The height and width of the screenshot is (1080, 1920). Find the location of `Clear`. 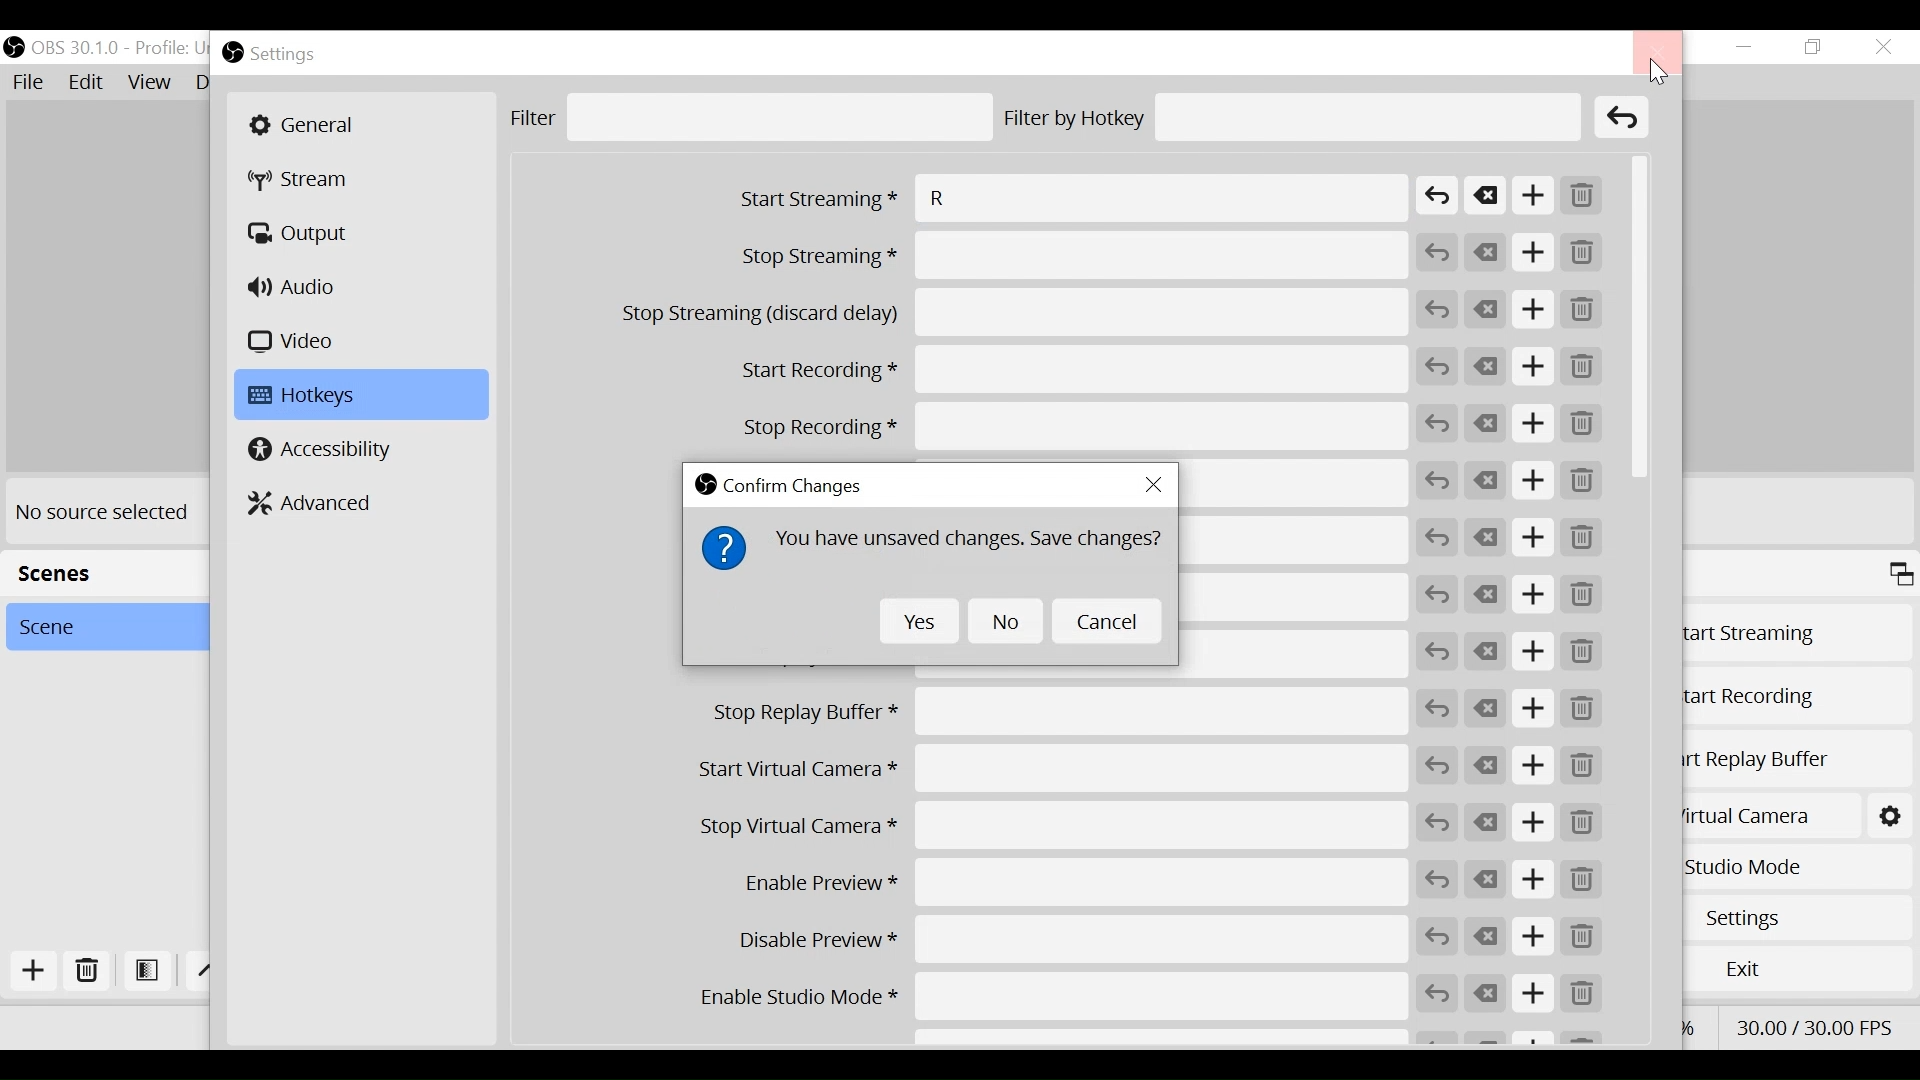

Clear is located at coordinates (1486, 196).